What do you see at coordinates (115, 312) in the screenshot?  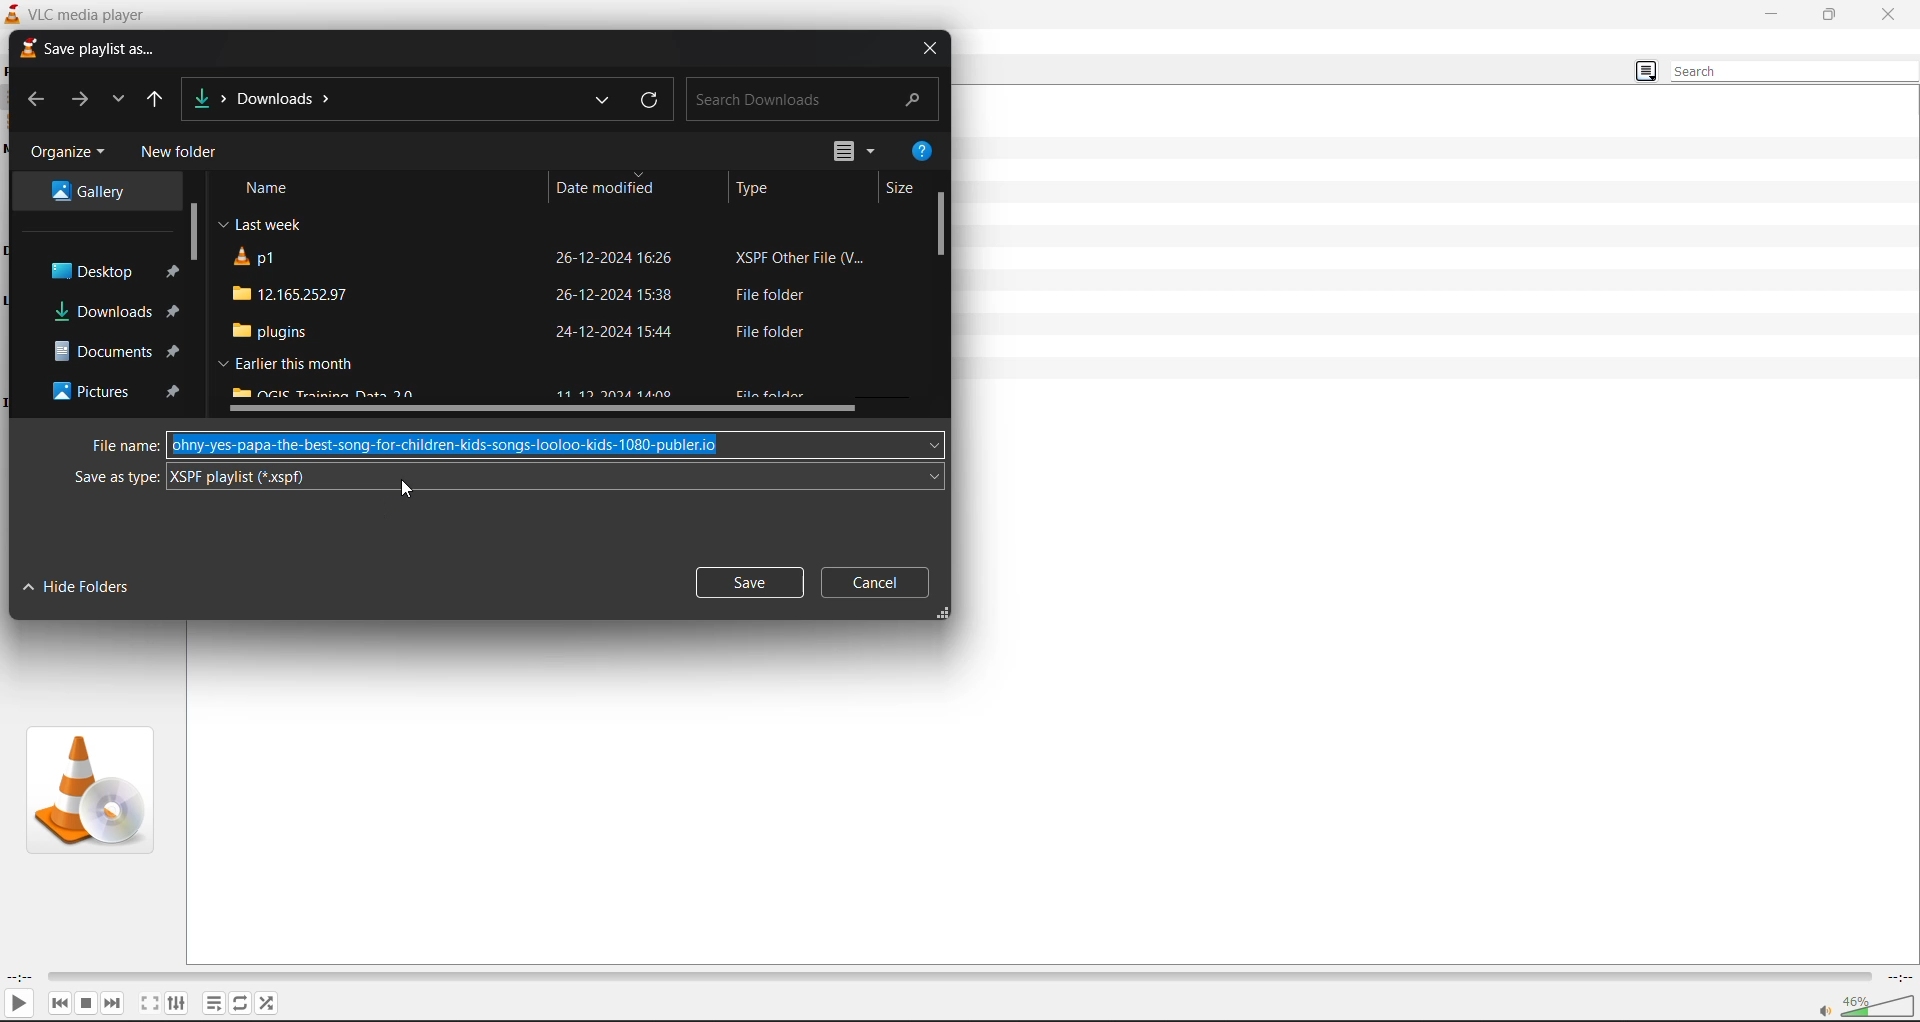 I see `downloads` at bounding box center [115, 312].